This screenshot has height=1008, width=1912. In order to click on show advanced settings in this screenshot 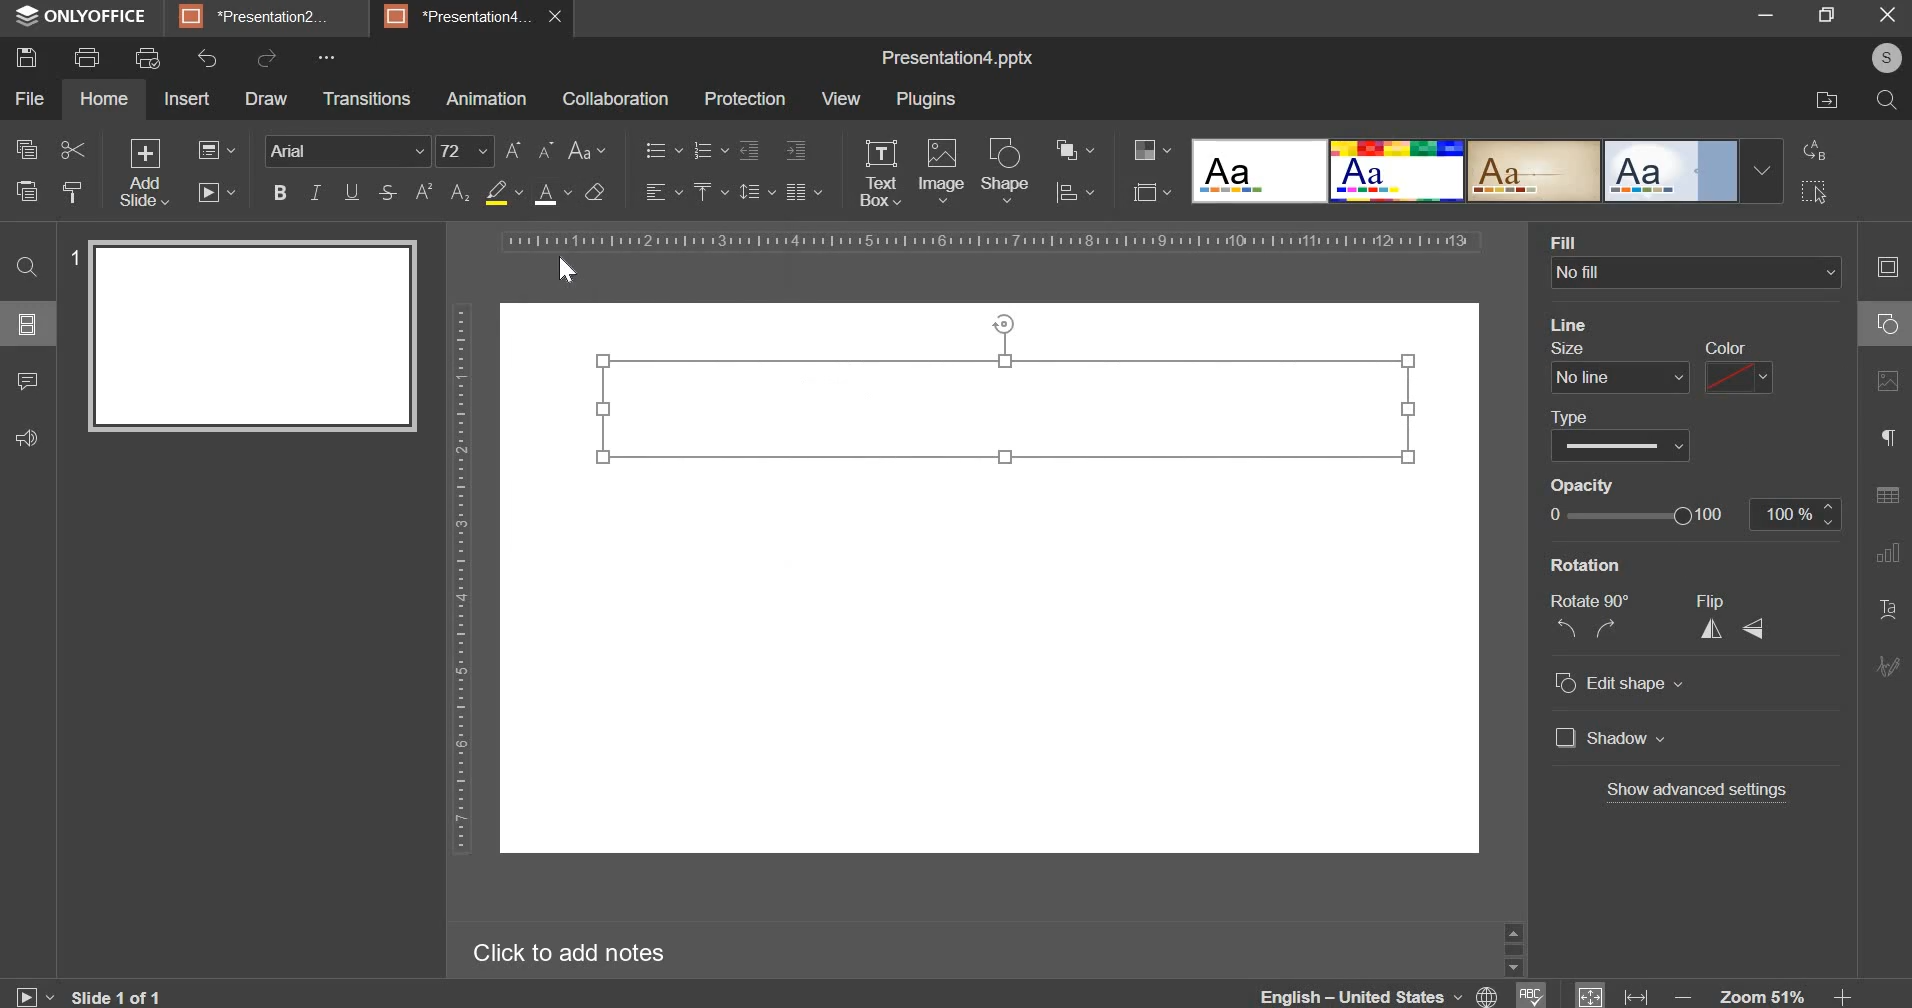, I will do `click(1694, 791)`.